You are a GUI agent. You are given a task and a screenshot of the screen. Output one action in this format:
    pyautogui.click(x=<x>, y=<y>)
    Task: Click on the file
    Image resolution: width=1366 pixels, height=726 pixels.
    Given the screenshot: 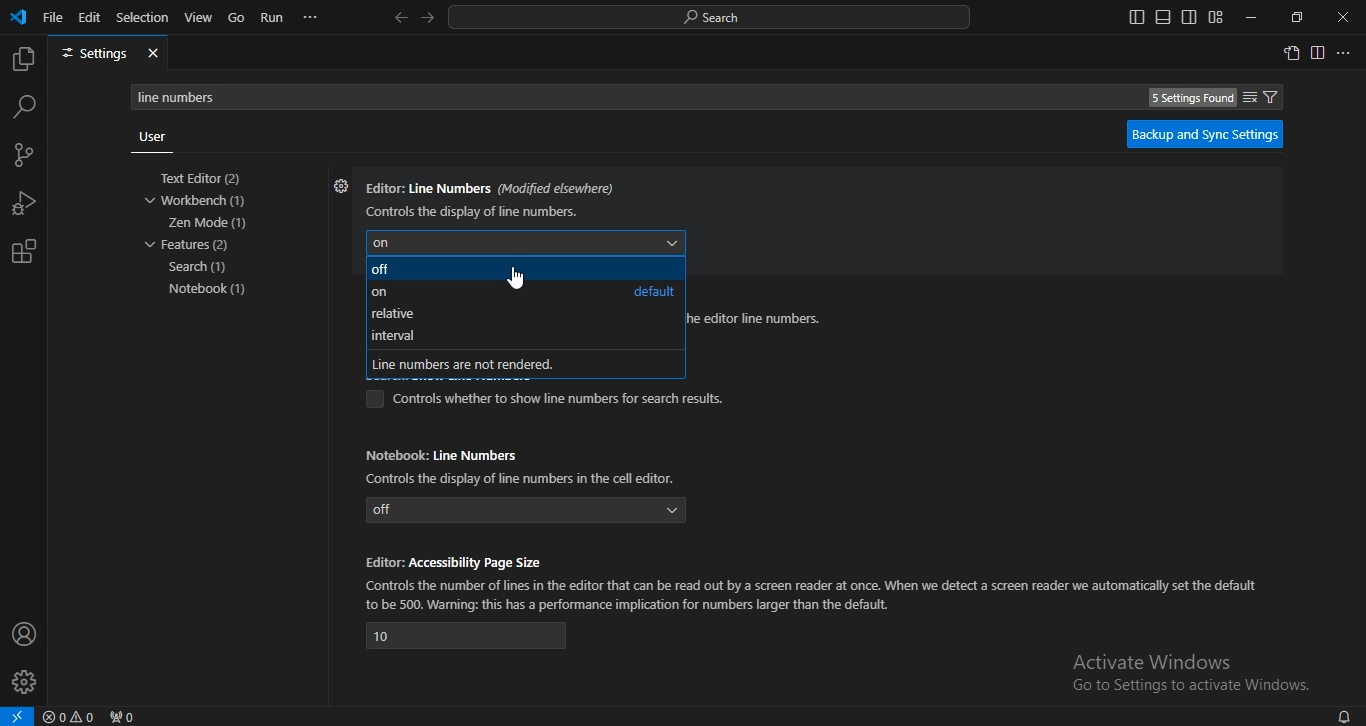 What is the action you would take?
    pyautogui.click(x=53, y=16)
    